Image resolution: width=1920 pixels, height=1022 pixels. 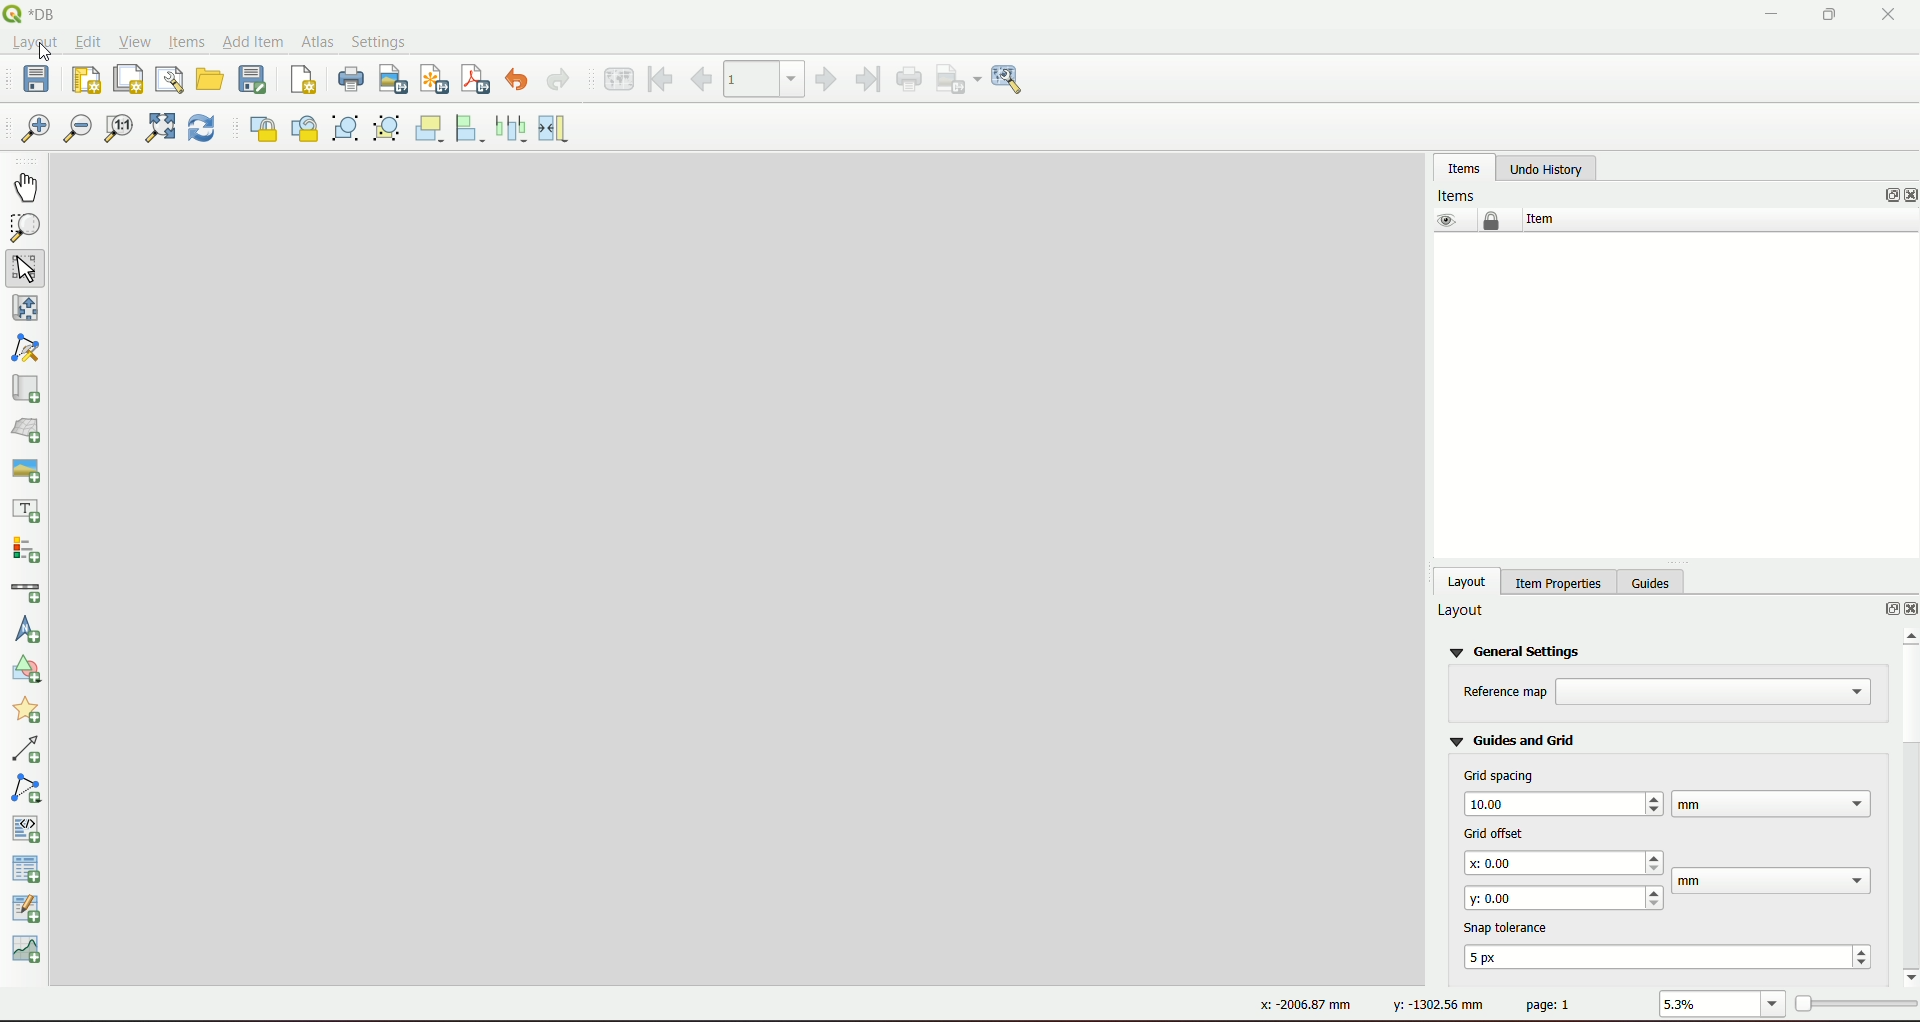 What do you see at coordinates (30, 713) in the screenshot?
I see `add marker` at bounding box center [30, 713].